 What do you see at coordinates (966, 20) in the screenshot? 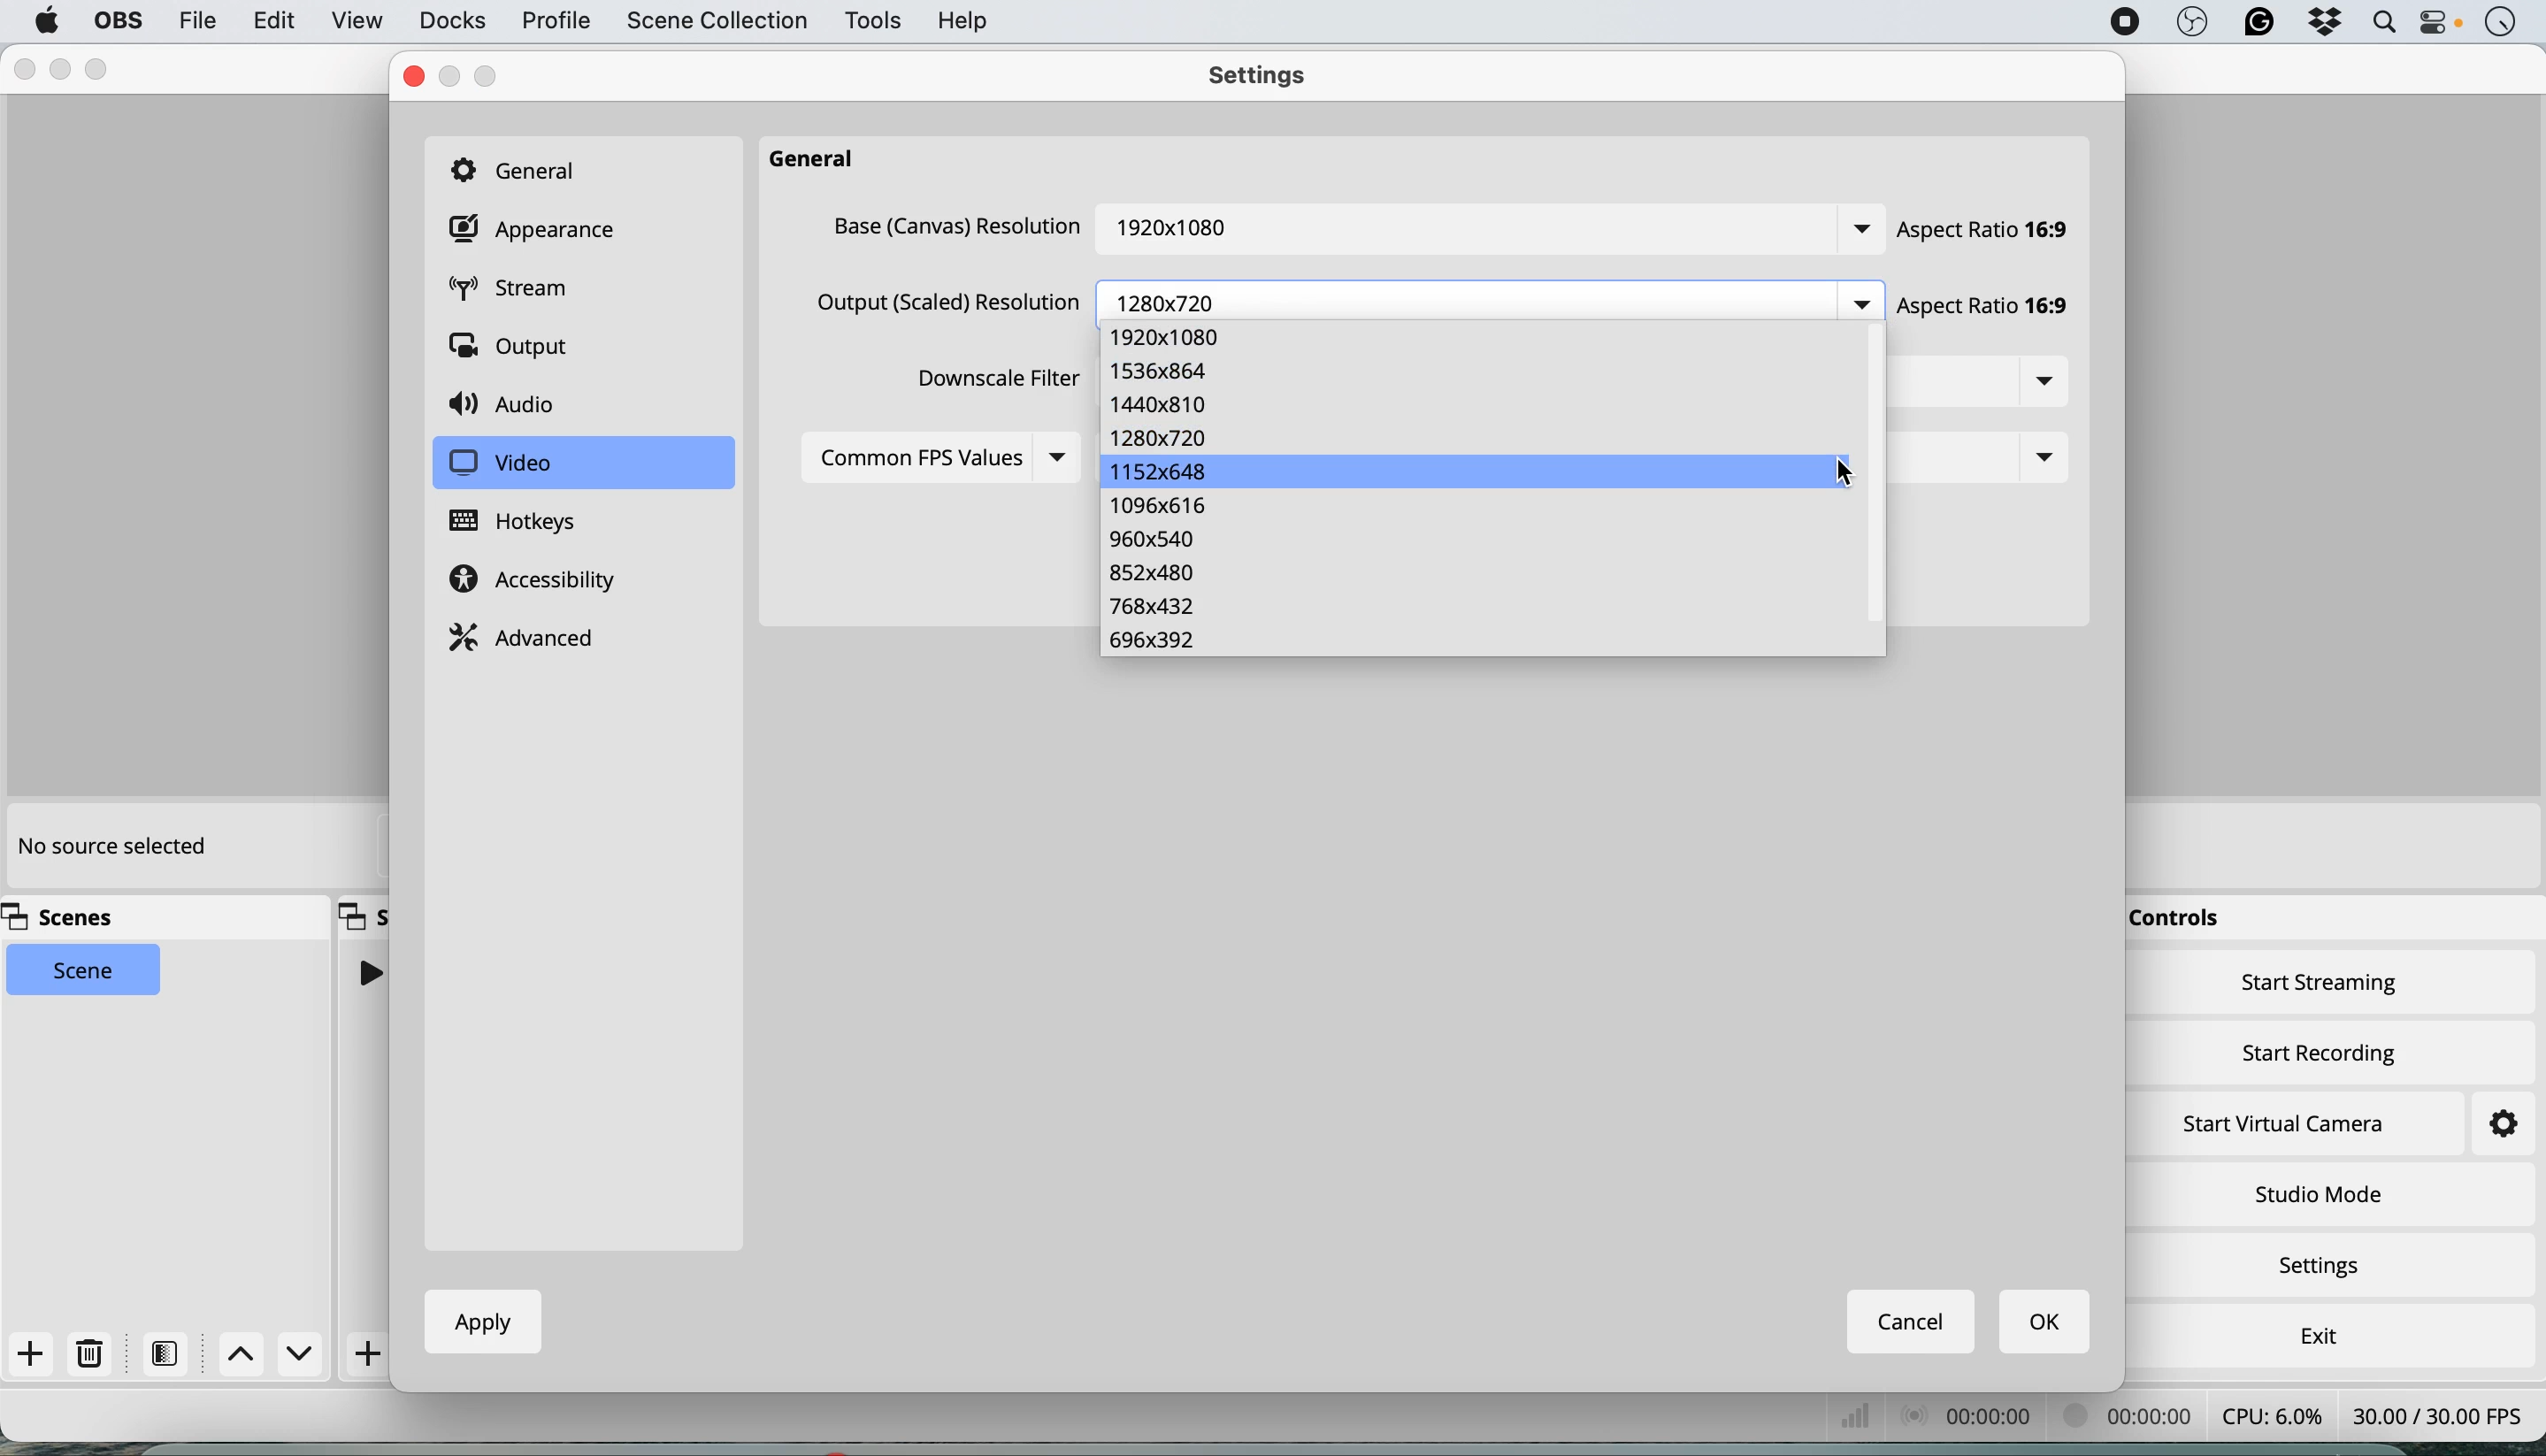
I see `help` at bounding box center [966, 20].